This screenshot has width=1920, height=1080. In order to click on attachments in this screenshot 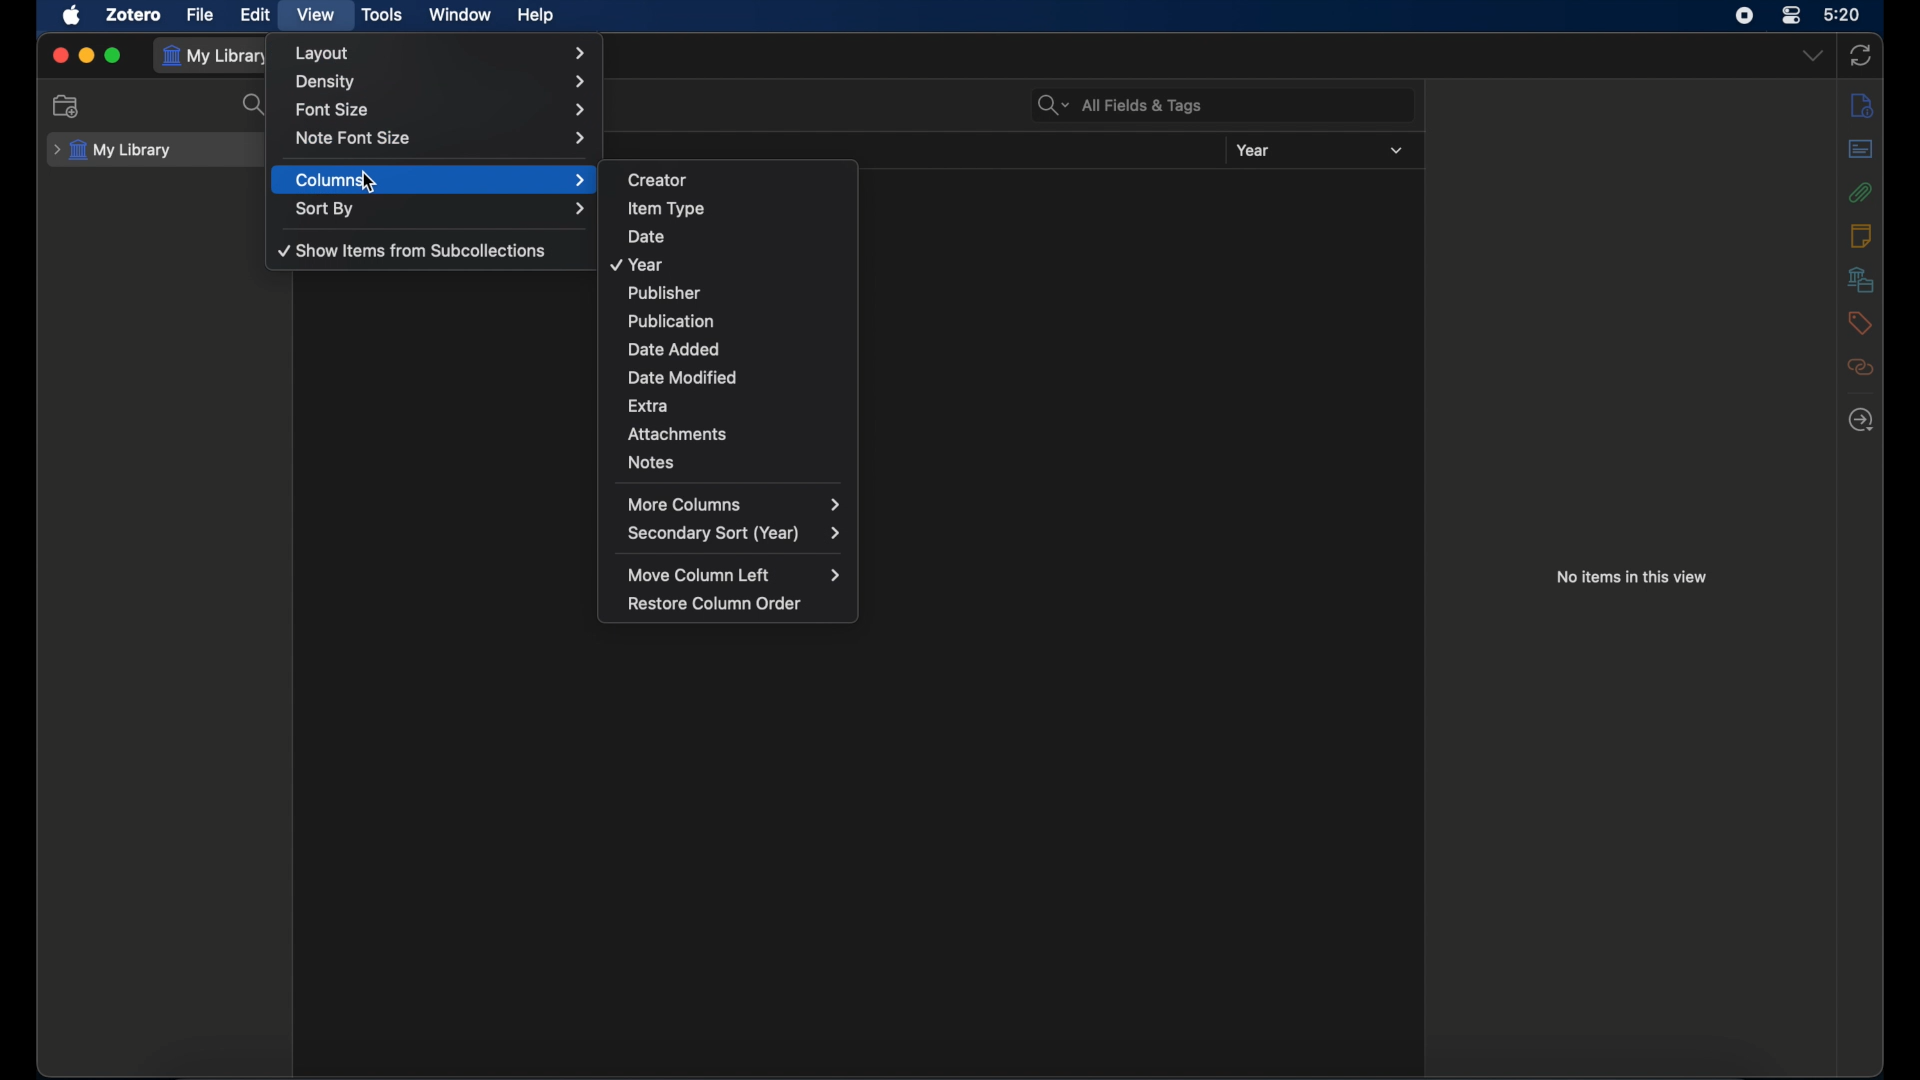, I will do `click(1861, 191)`.